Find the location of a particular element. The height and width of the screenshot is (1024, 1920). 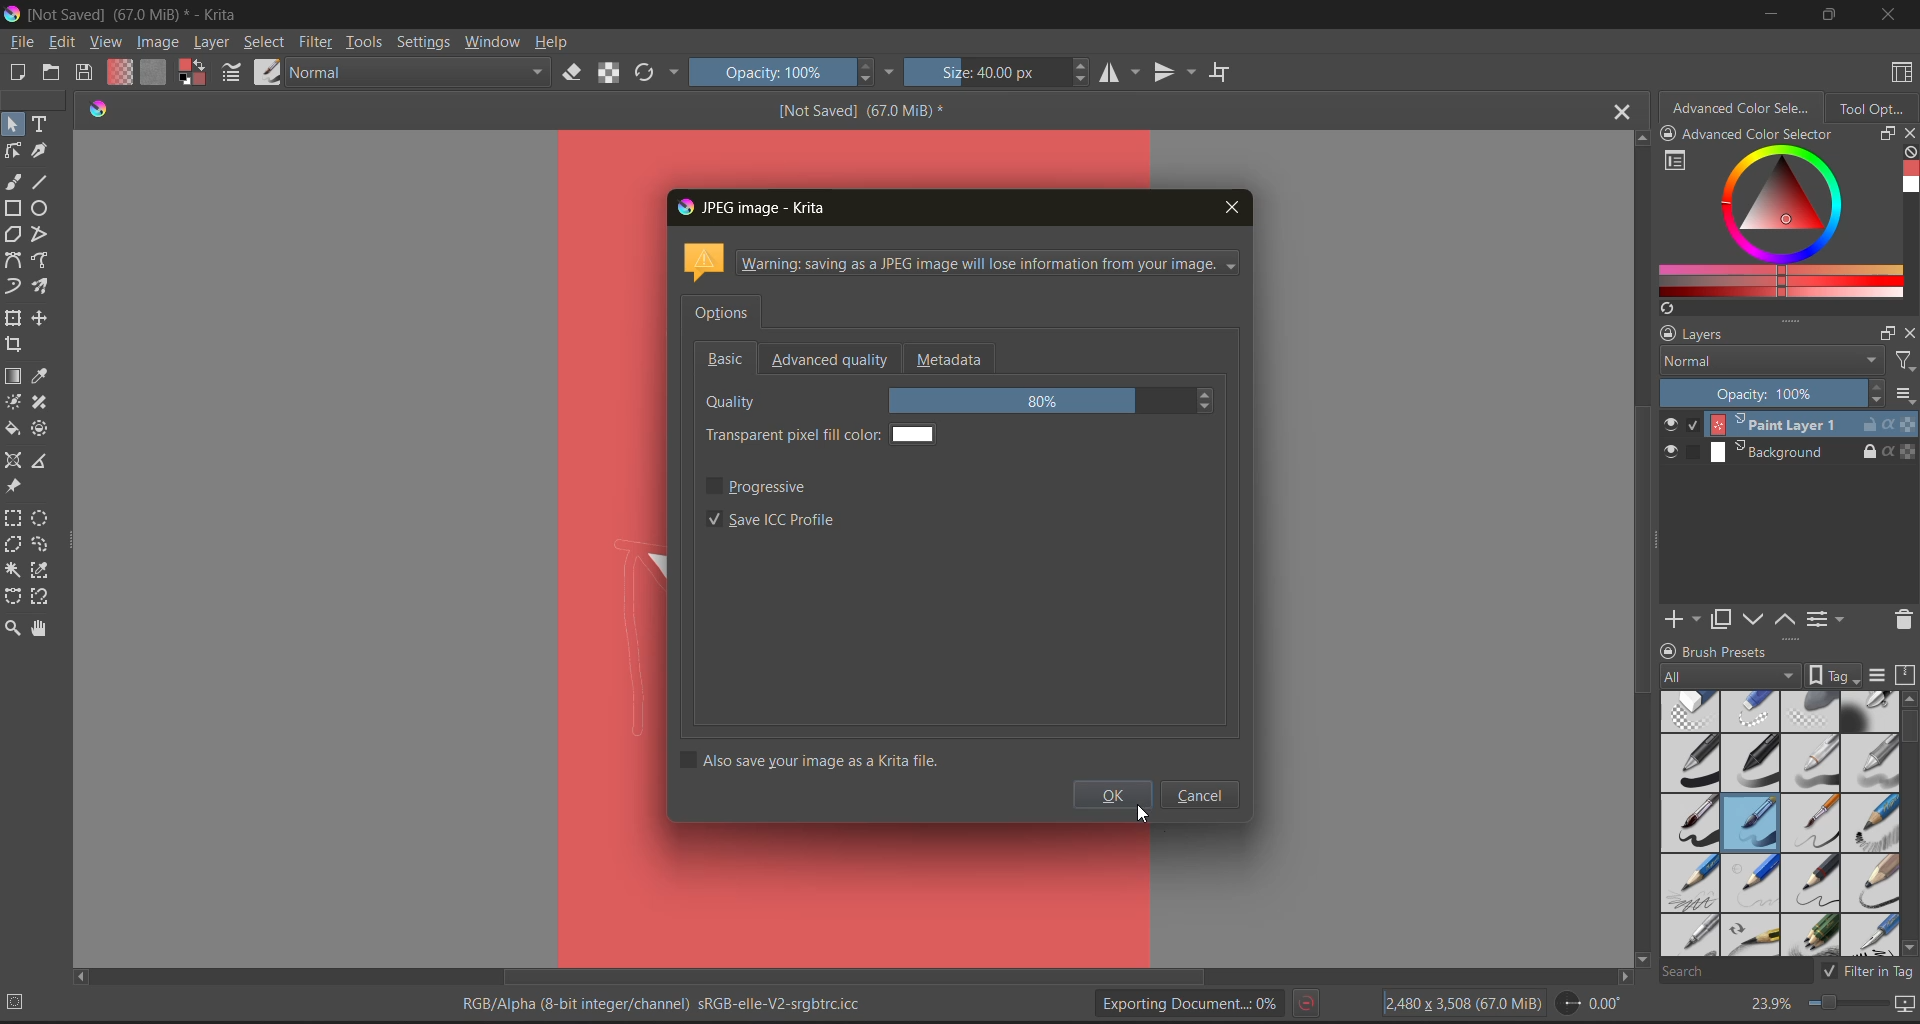

tools is located at coordinates (12, 123).